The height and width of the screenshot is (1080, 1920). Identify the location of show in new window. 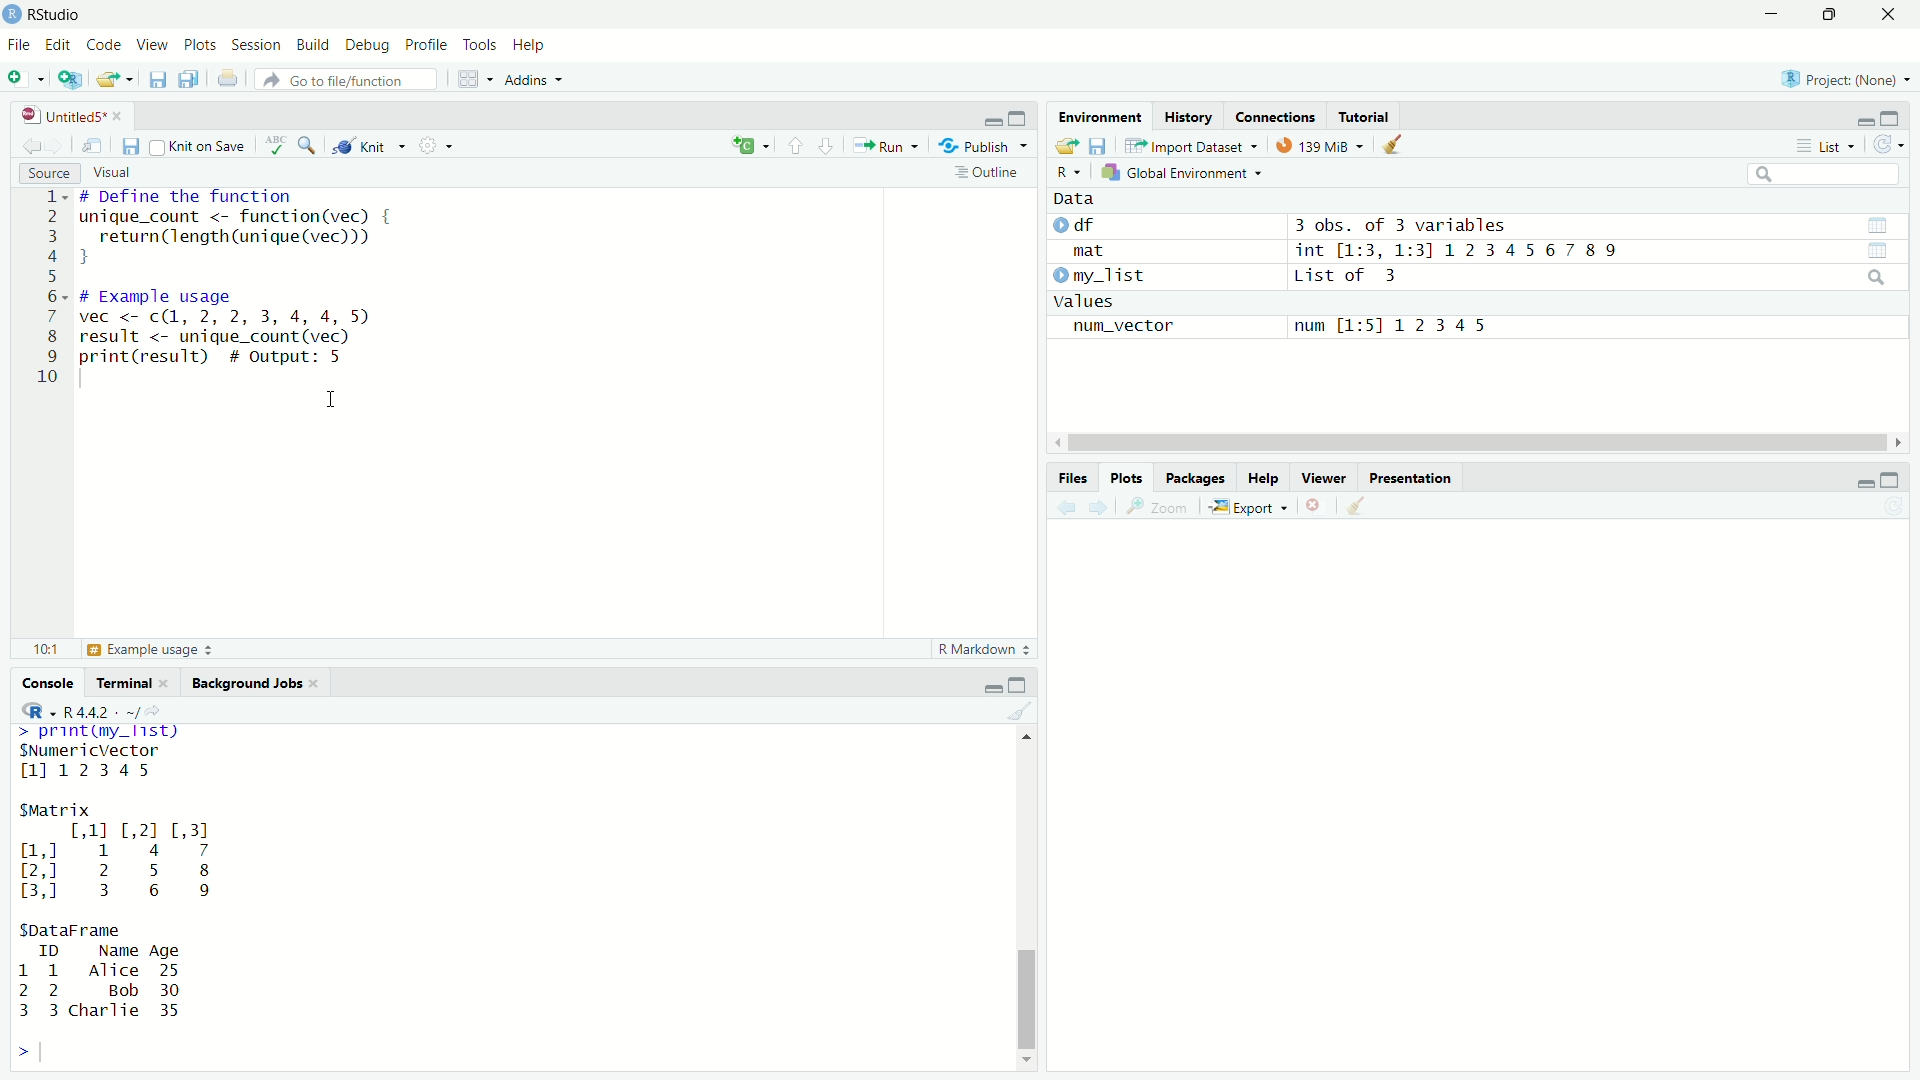
(92, 146).